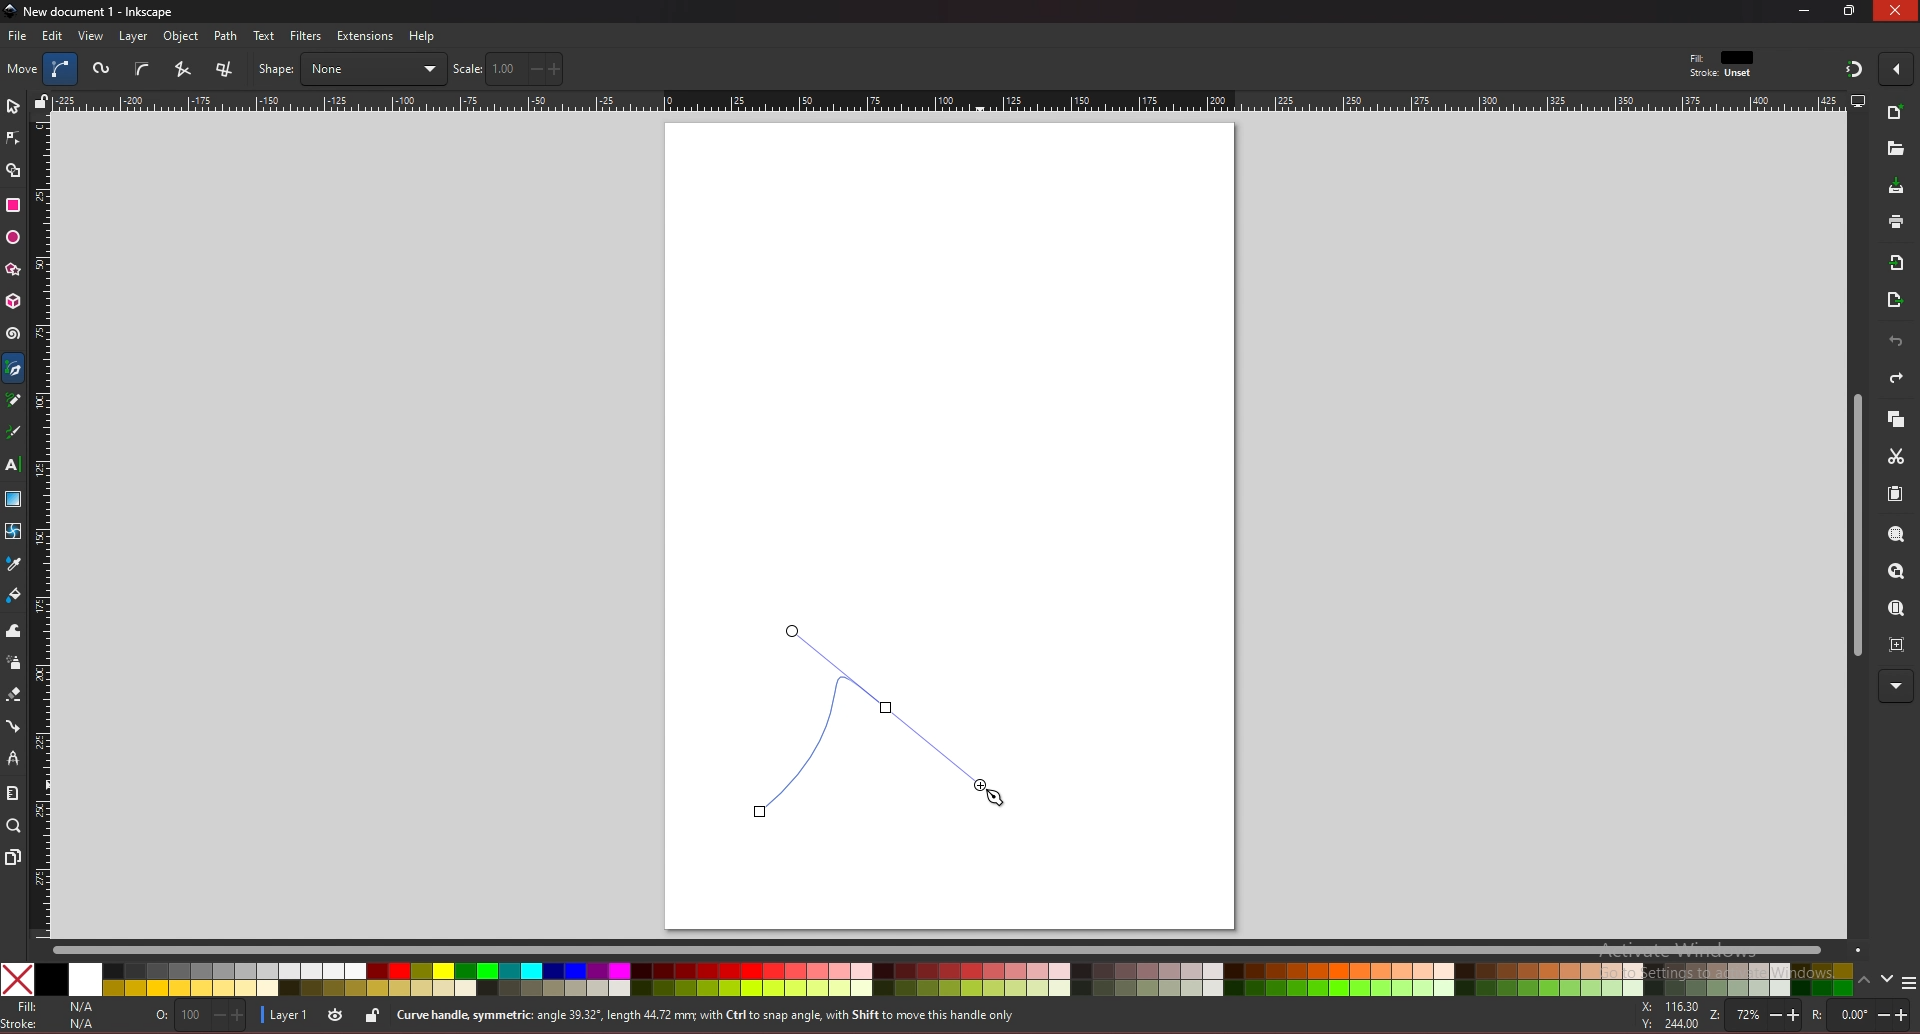  I want to click on horizontal rule, so click(948, 100).